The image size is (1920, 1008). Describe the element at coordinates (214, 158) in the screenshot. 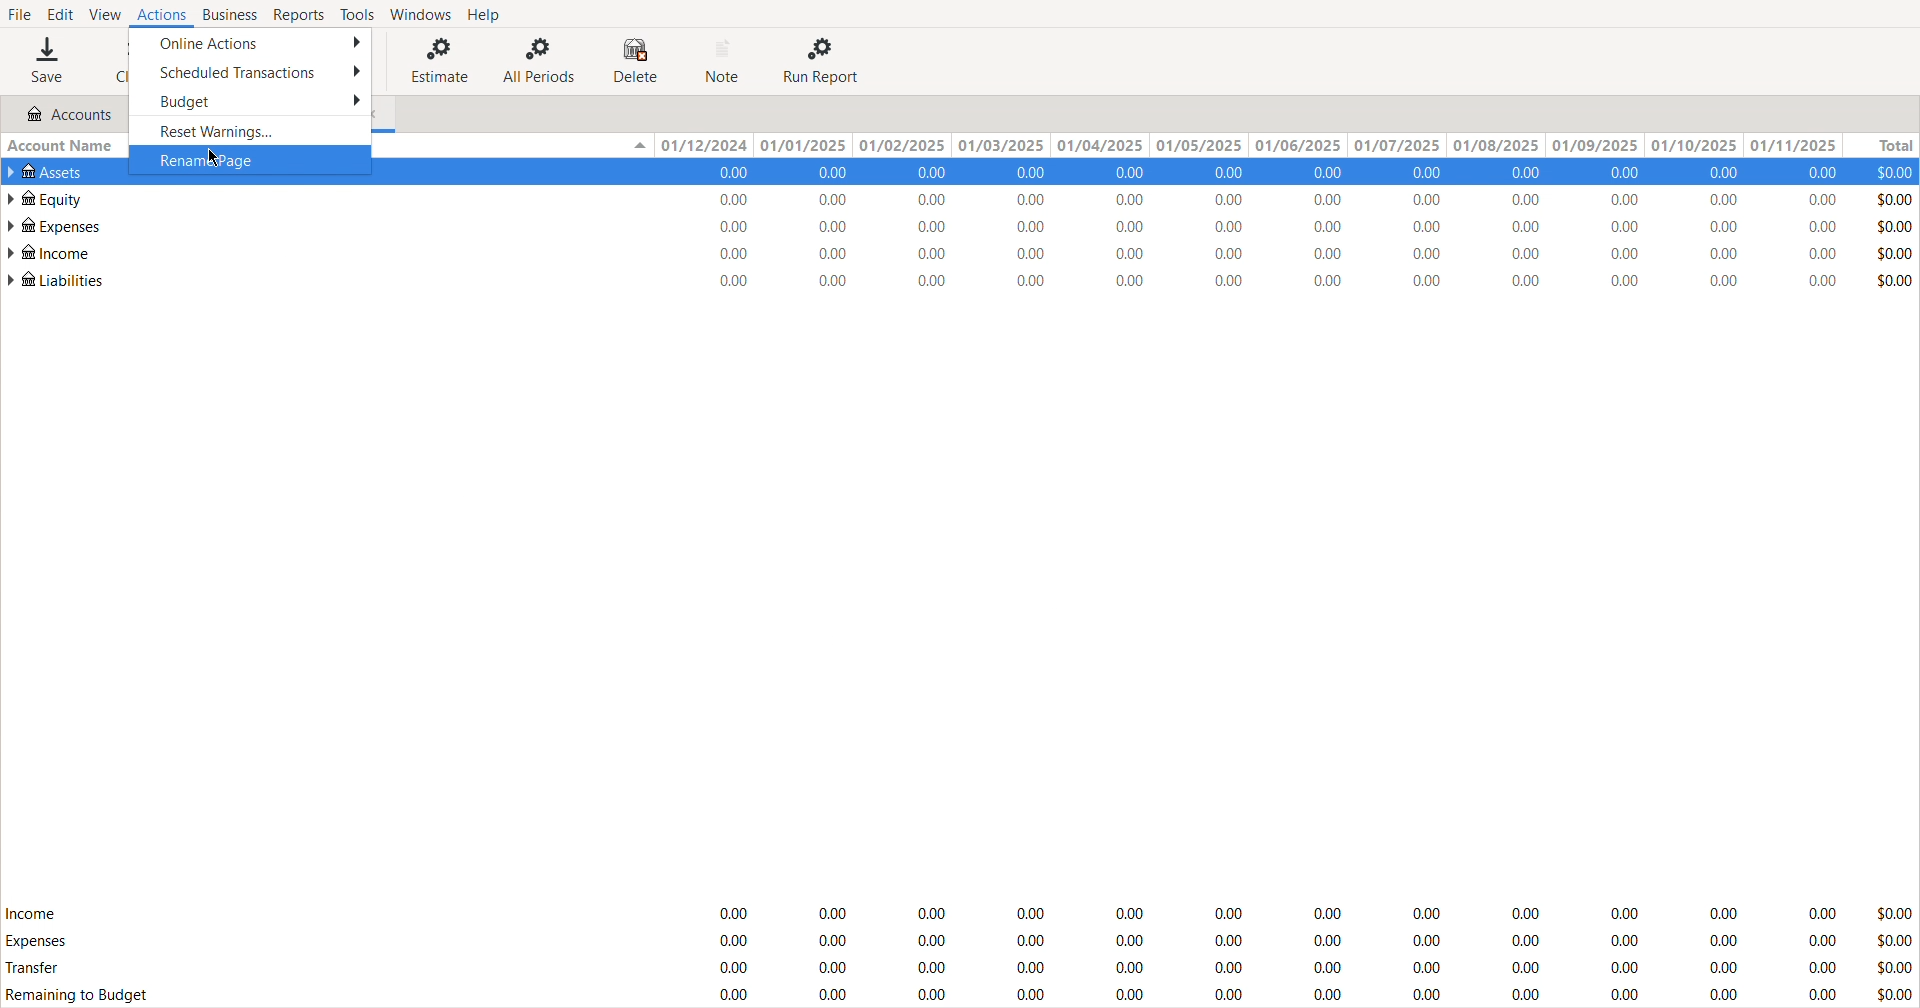

I see `Cursor` at that location.